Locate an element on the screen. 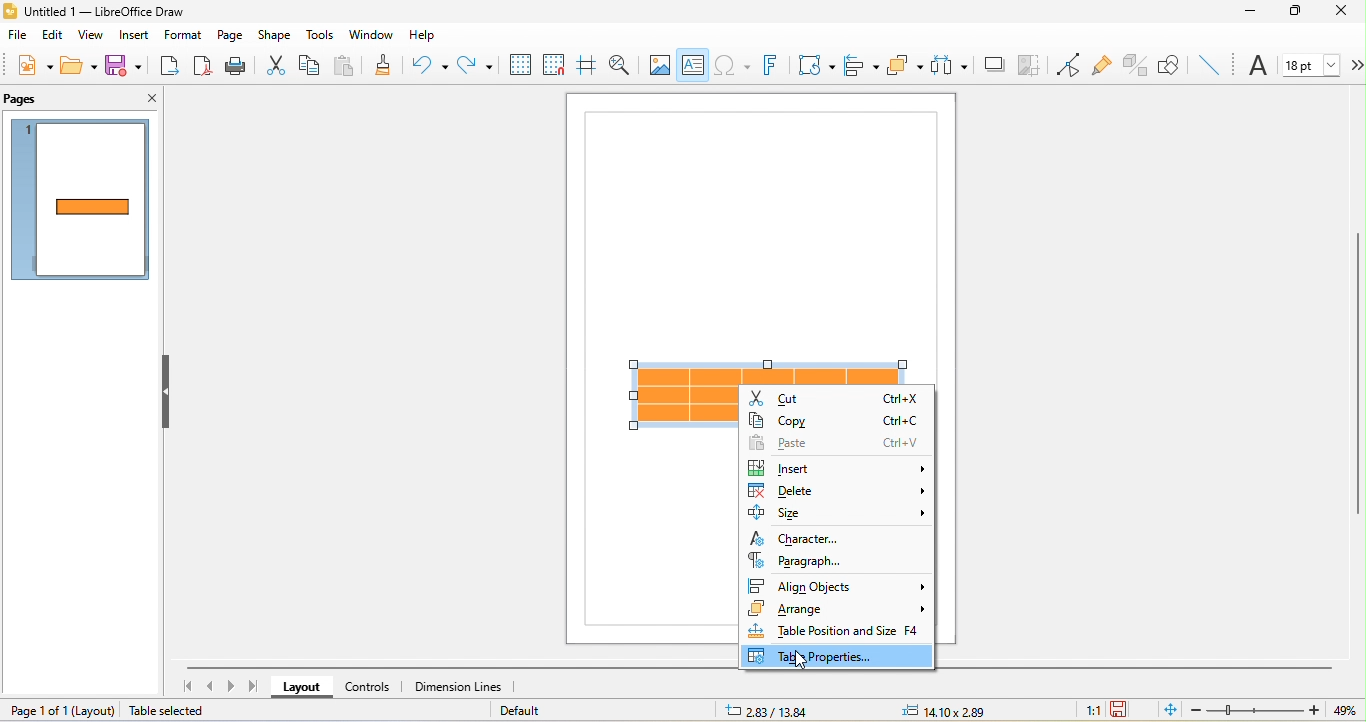  49% is located at coordinates (1343, 711).